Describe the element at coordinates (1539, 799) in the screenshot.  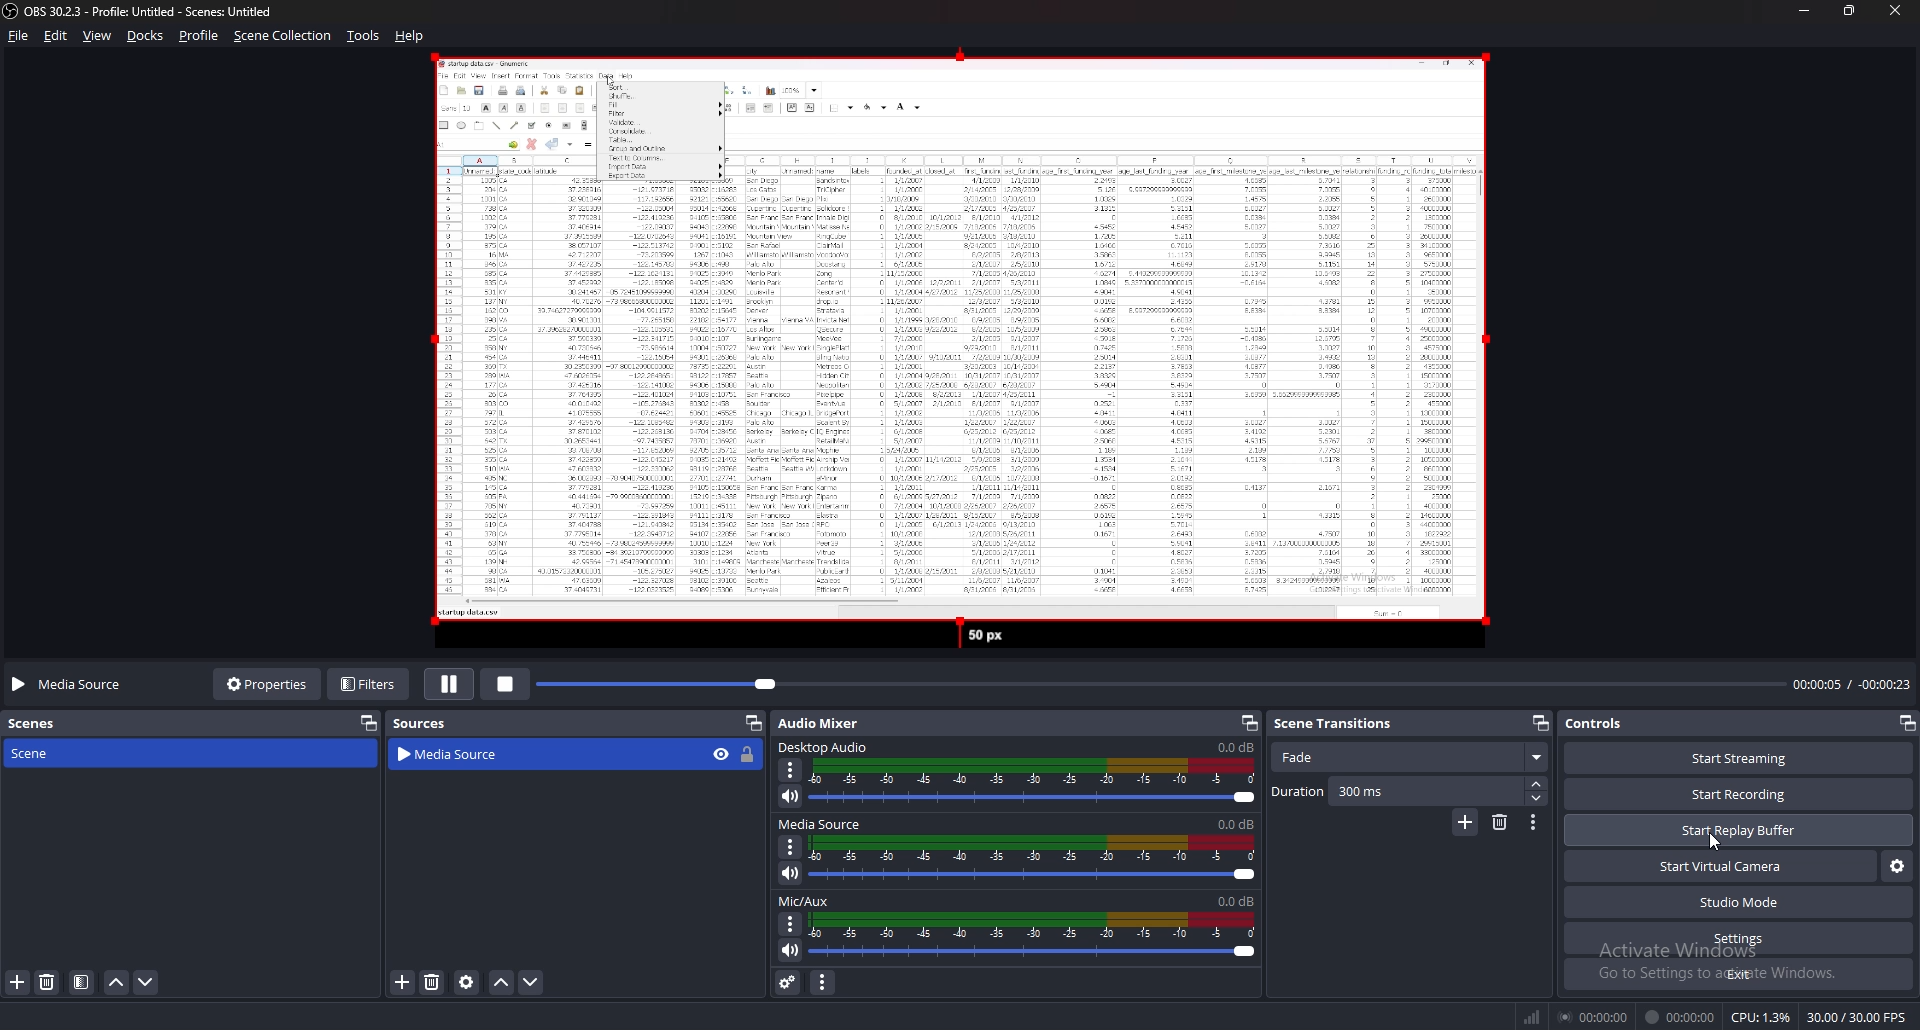
I see `decrease duration` at that location.